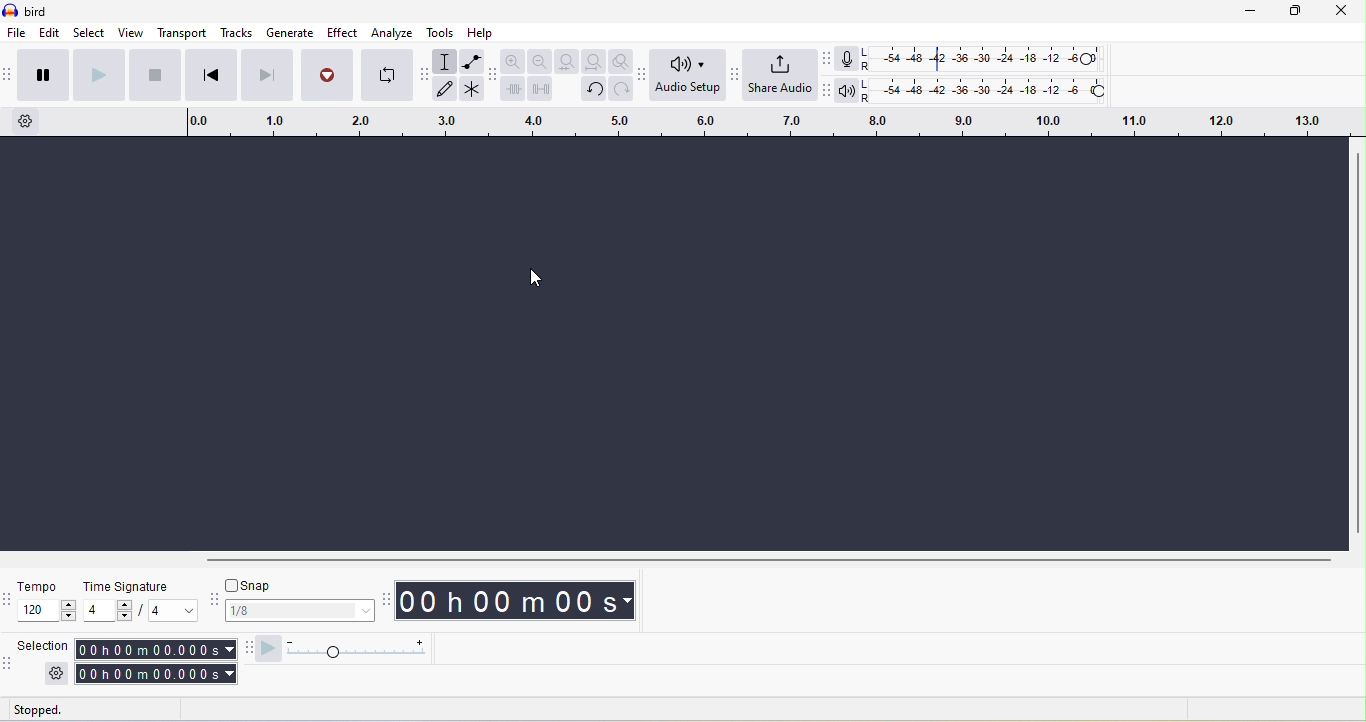  What do you see at coordinates (296, 587) in the screenshot?
I see `snap` at bounding box center [296, 587].